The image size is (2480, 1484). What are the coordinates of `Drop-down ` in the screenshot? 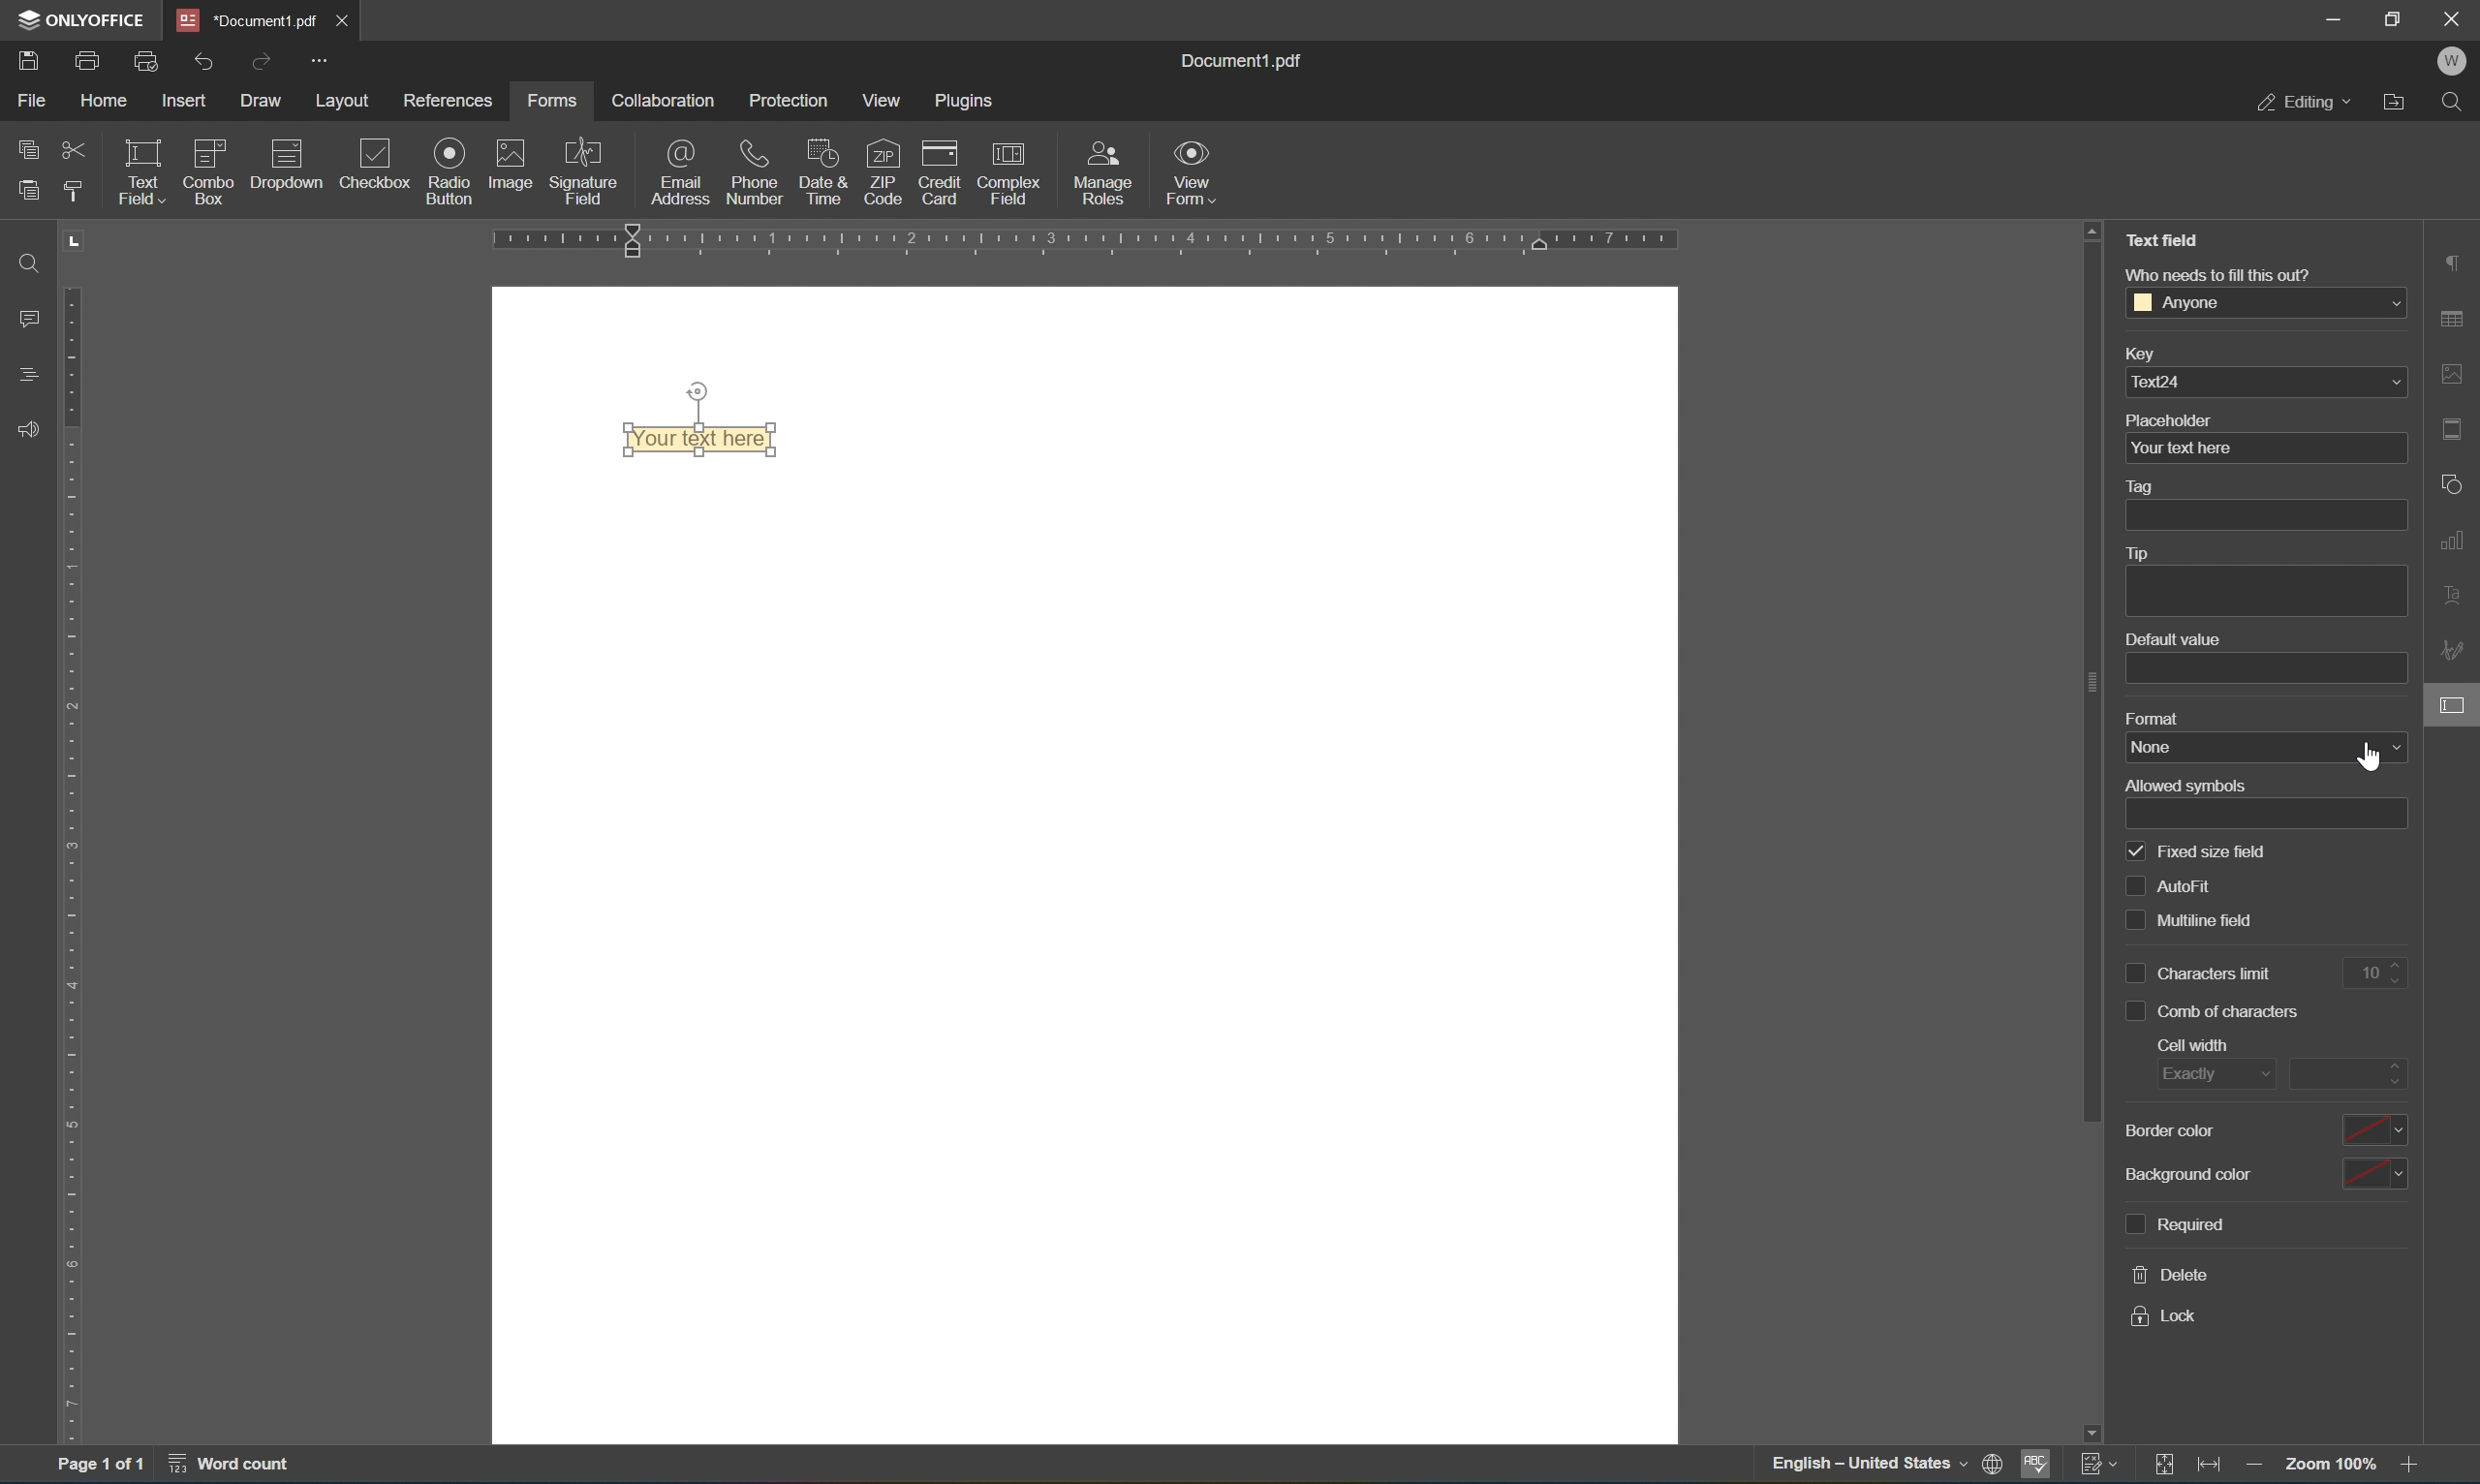 It's located at (286, 170).